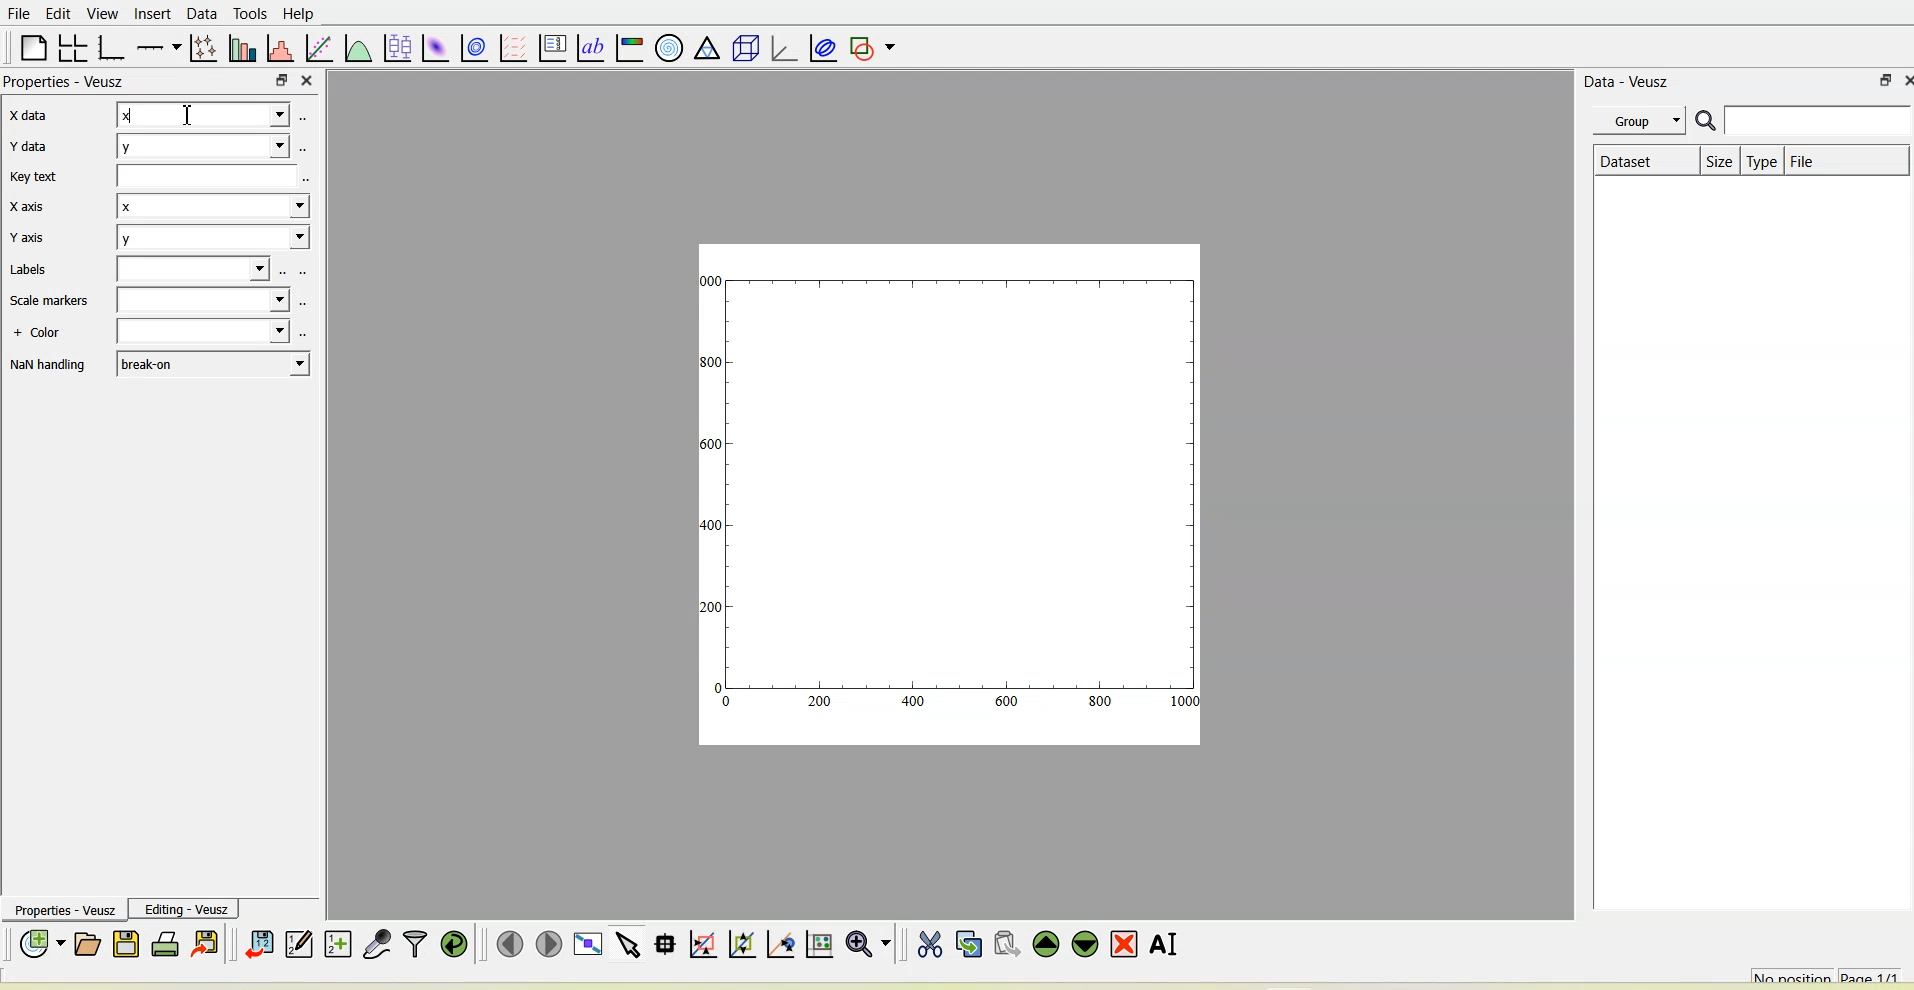 This screenshot has width=1914, height=990. What do you see at coordinates (1877, 975) in the screenshot?
I see `Page 1/1` at bounding box center [1877, 975].